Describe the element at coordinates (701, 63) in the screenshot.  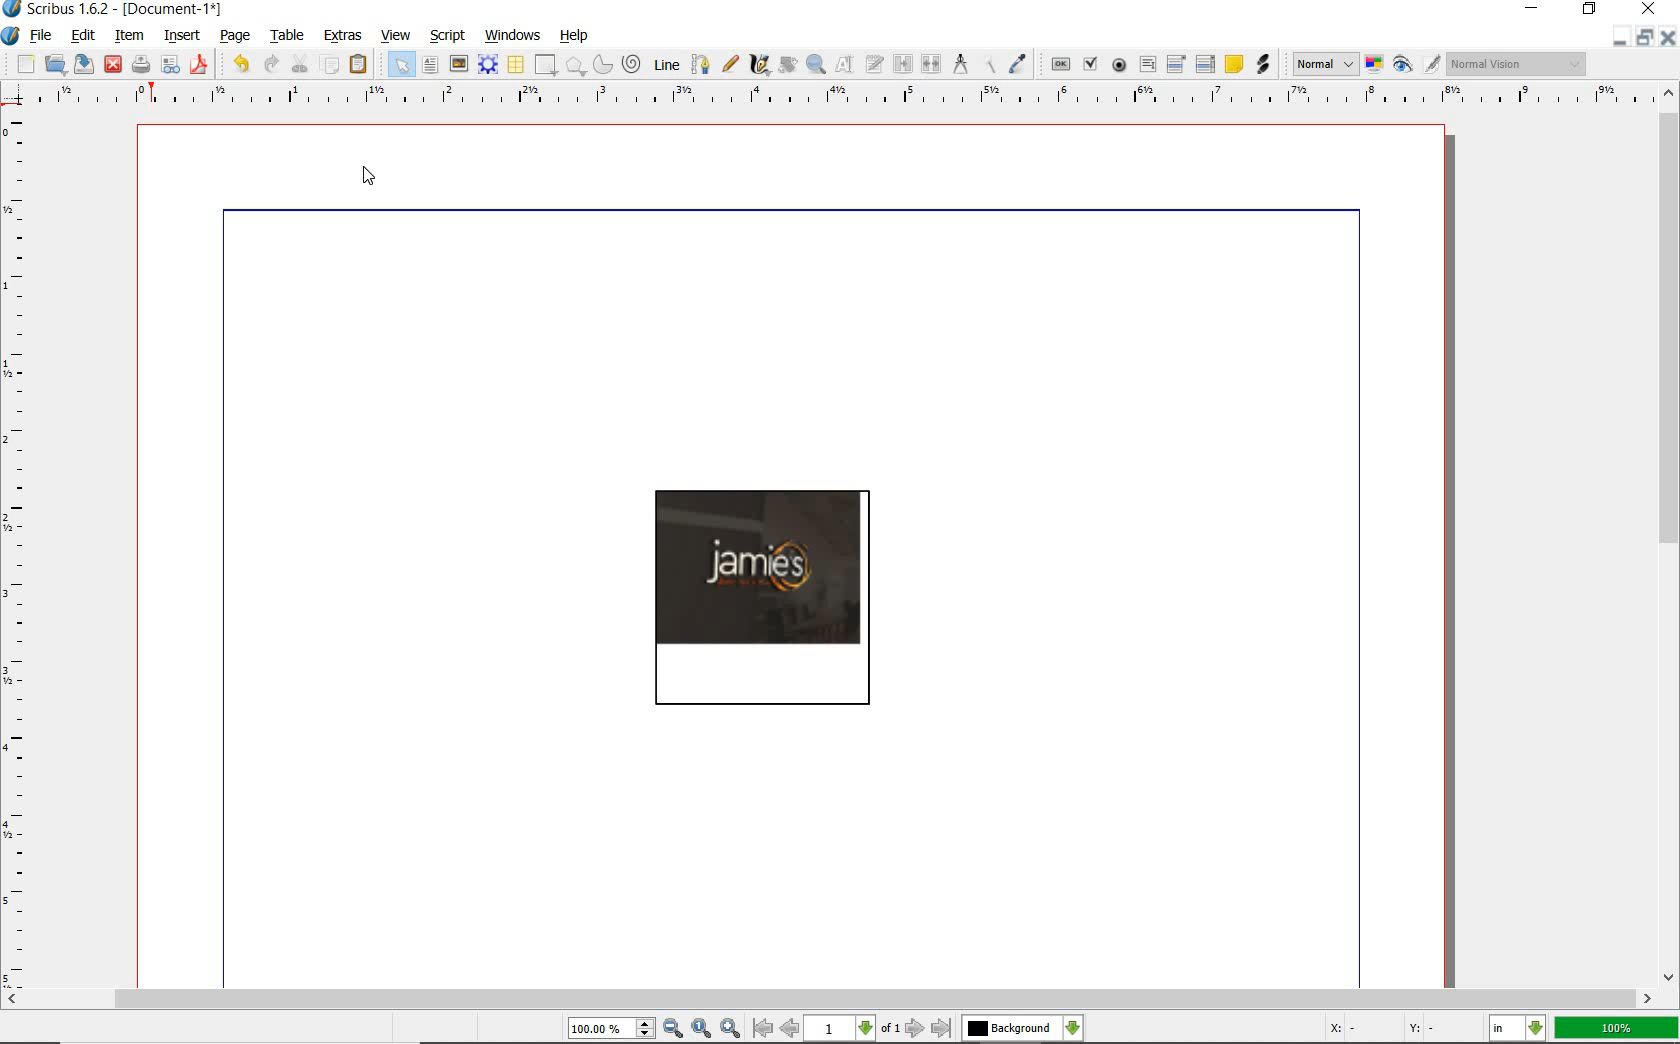
I see `Bezier curve` at that location.